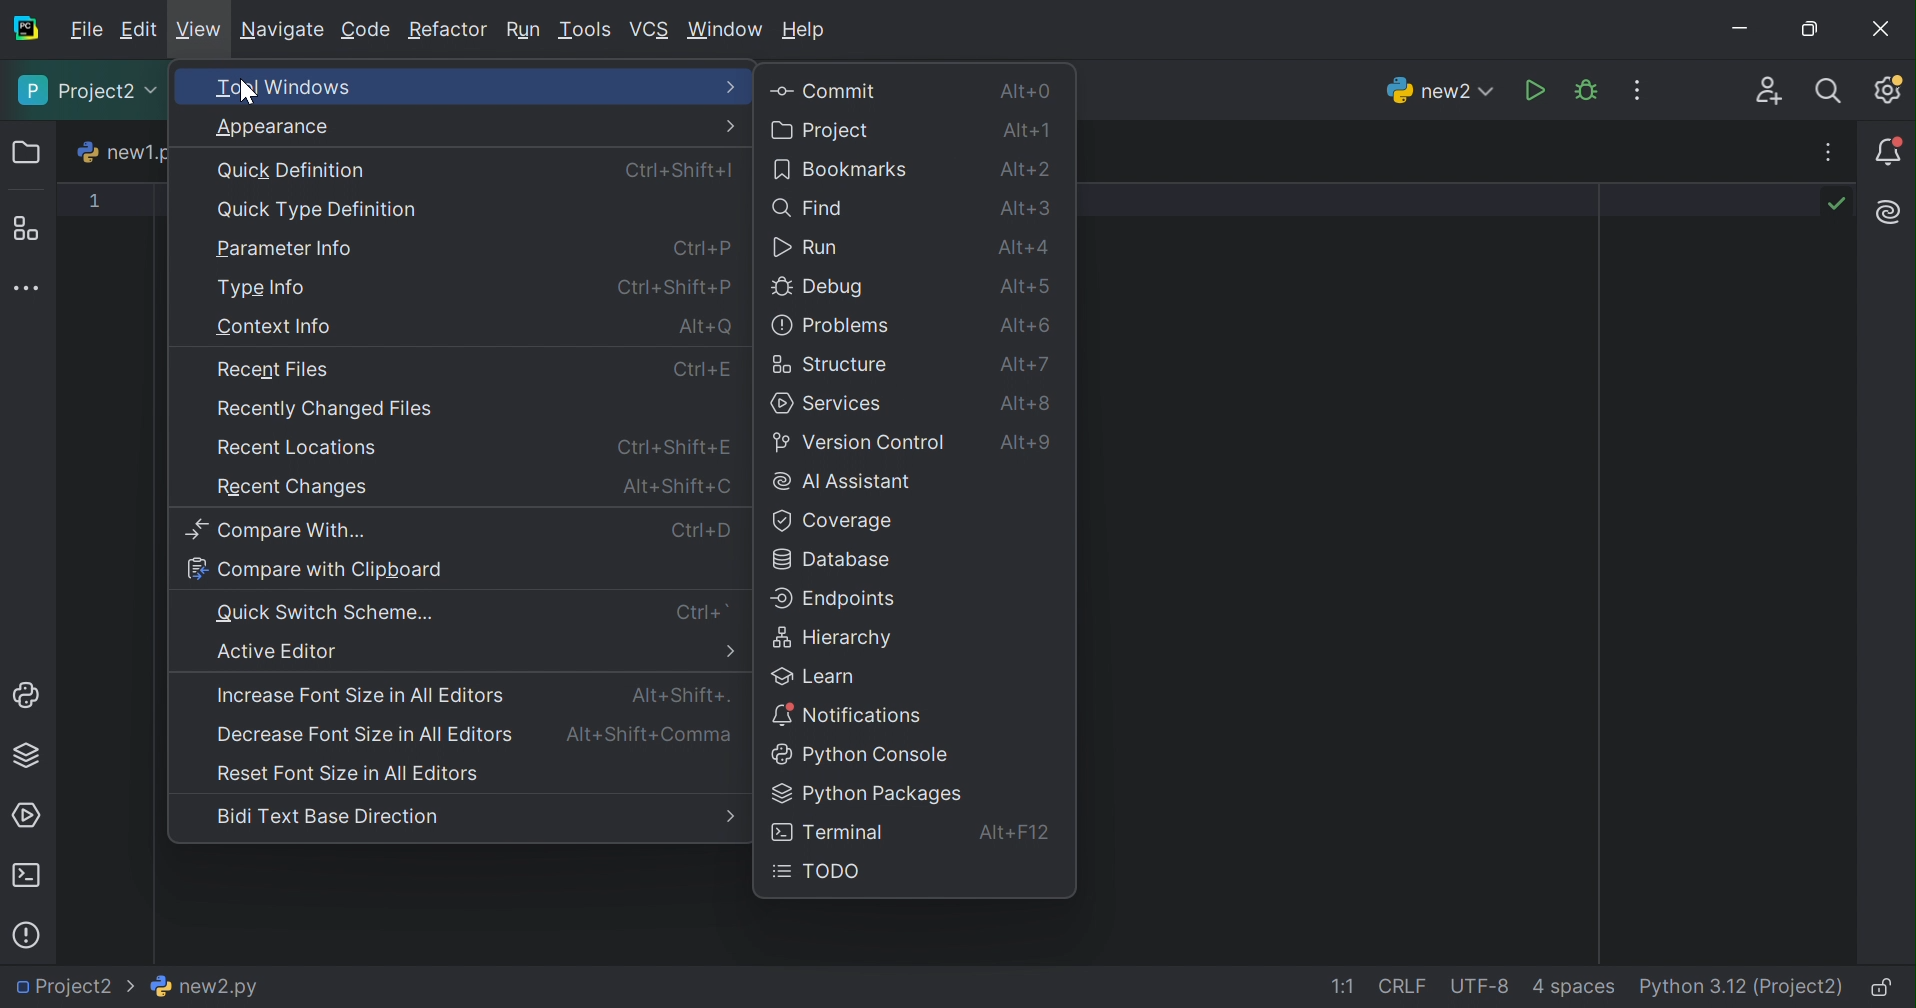 The width and height of the screenshot is (1916, 1008). I want to click on Recent changes, so click(285, 488).